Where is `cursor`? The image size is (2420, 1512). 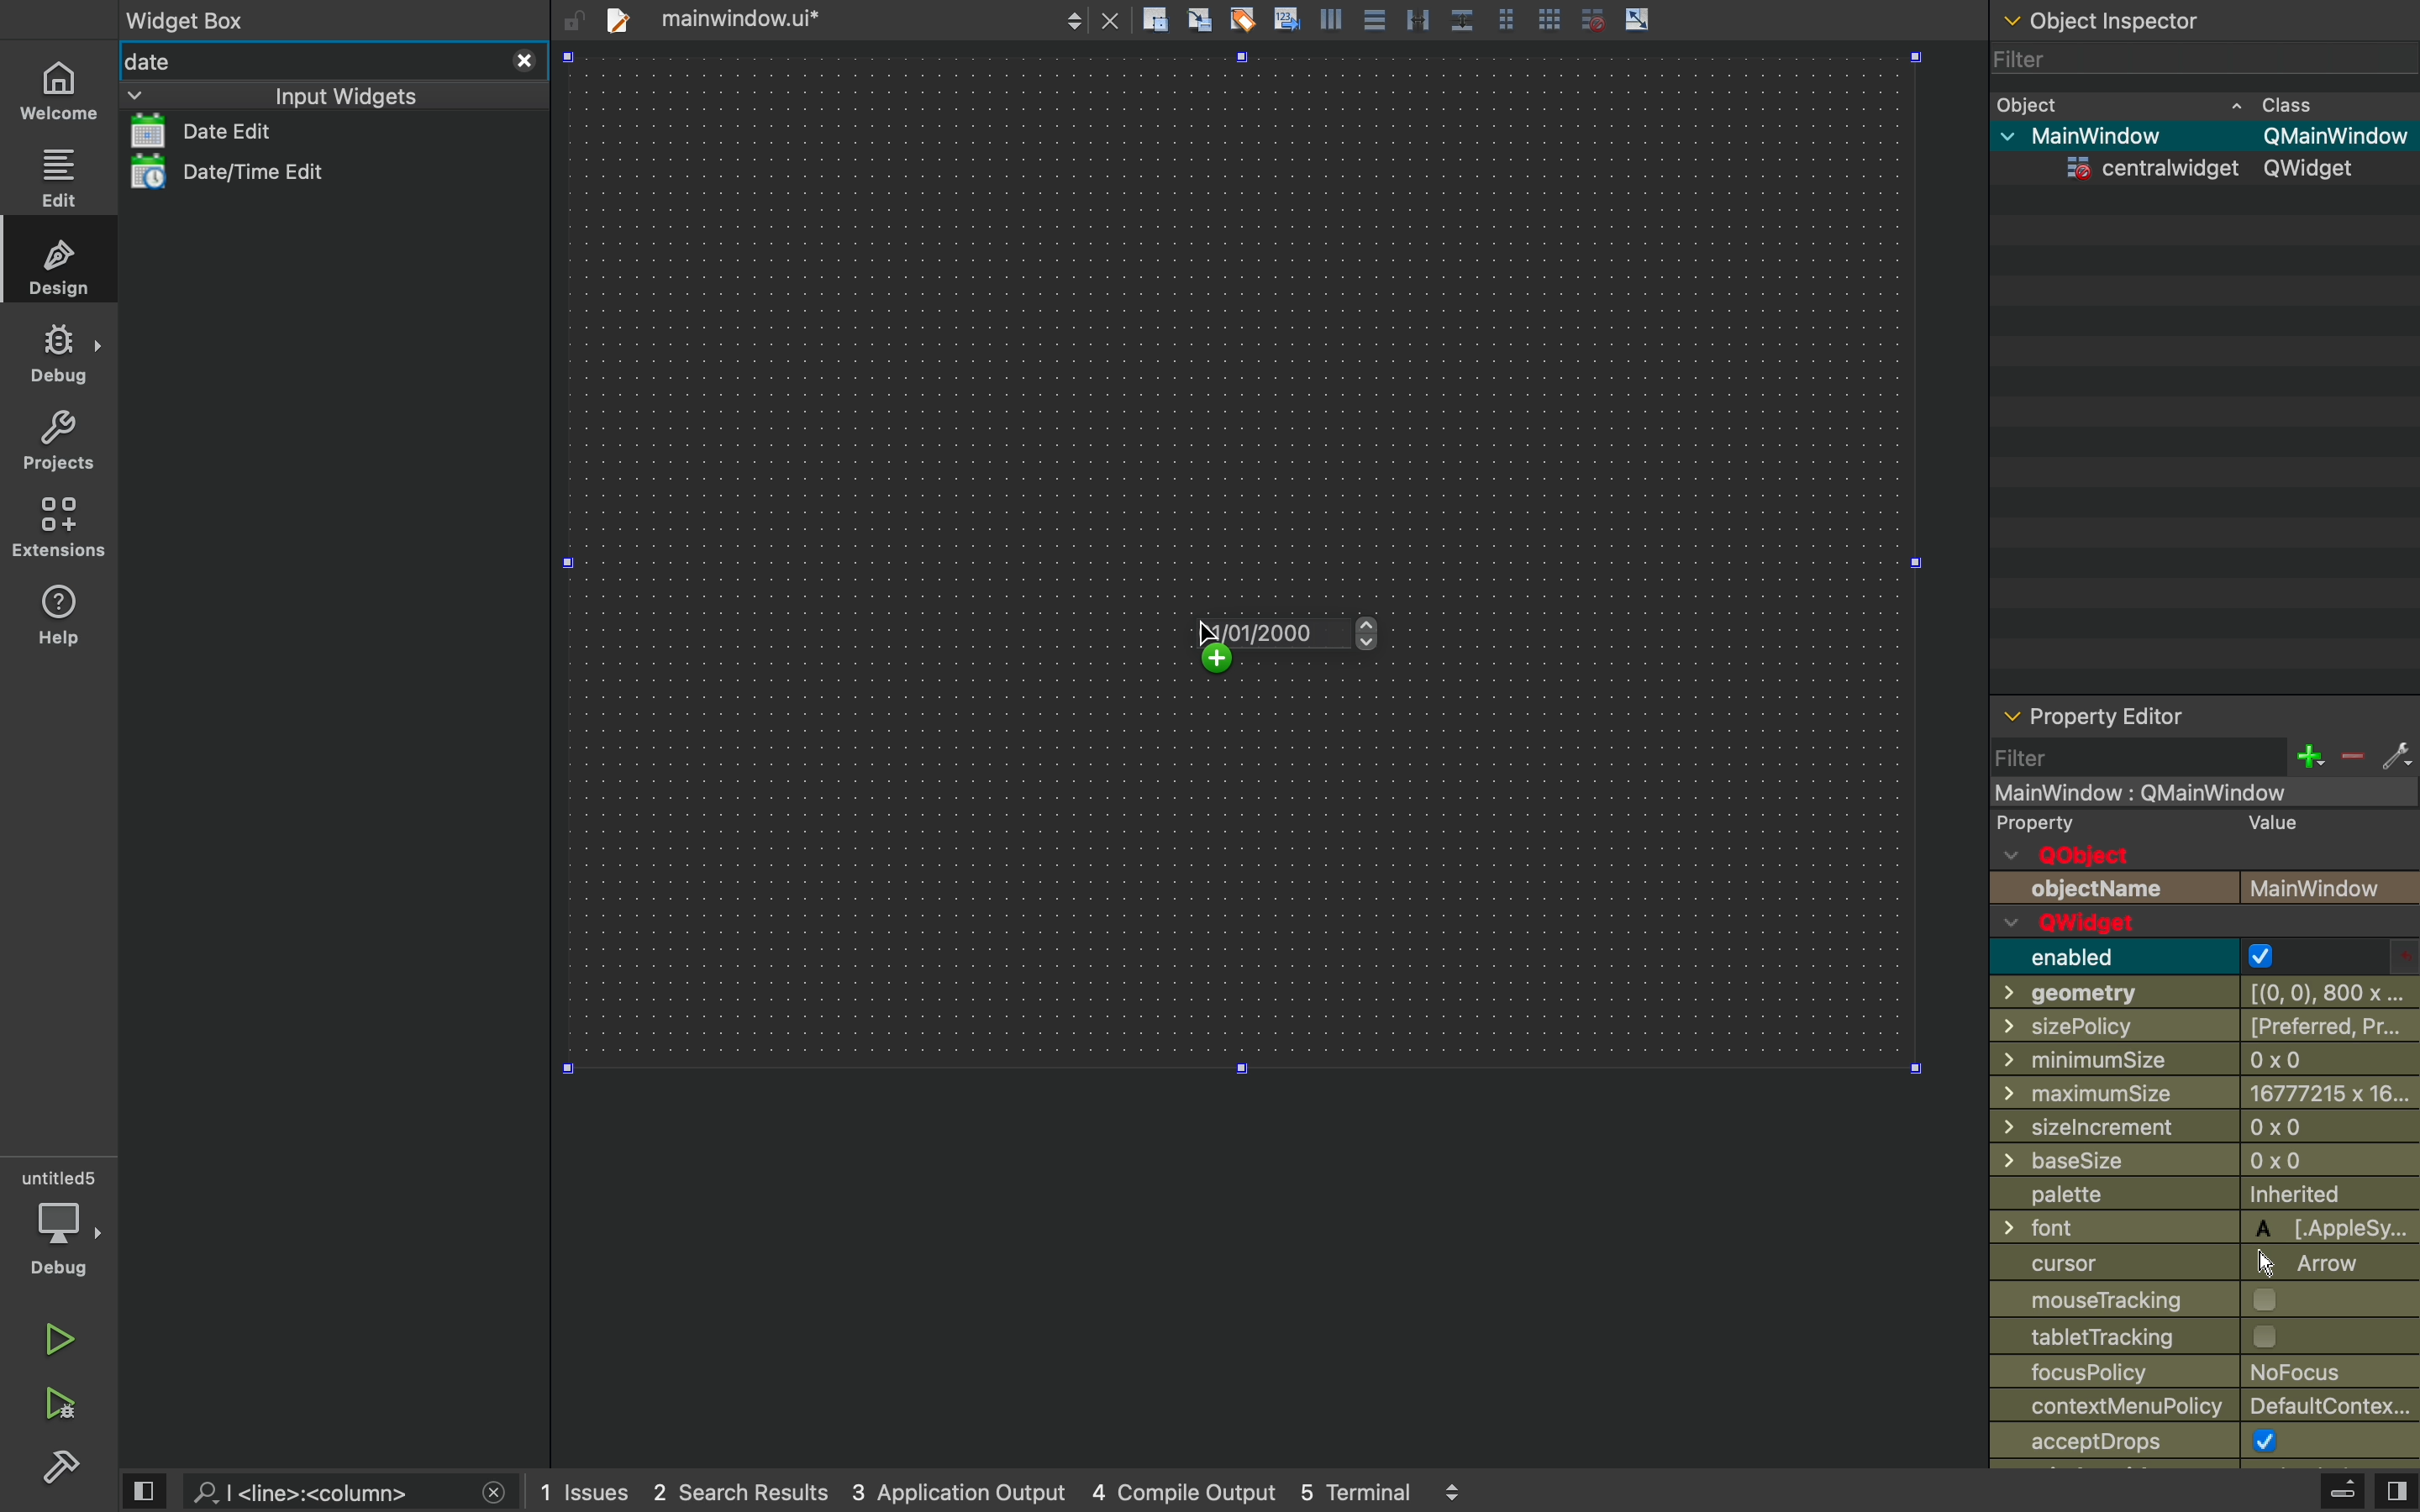
cursor is located at coordinates (2190, 1266).